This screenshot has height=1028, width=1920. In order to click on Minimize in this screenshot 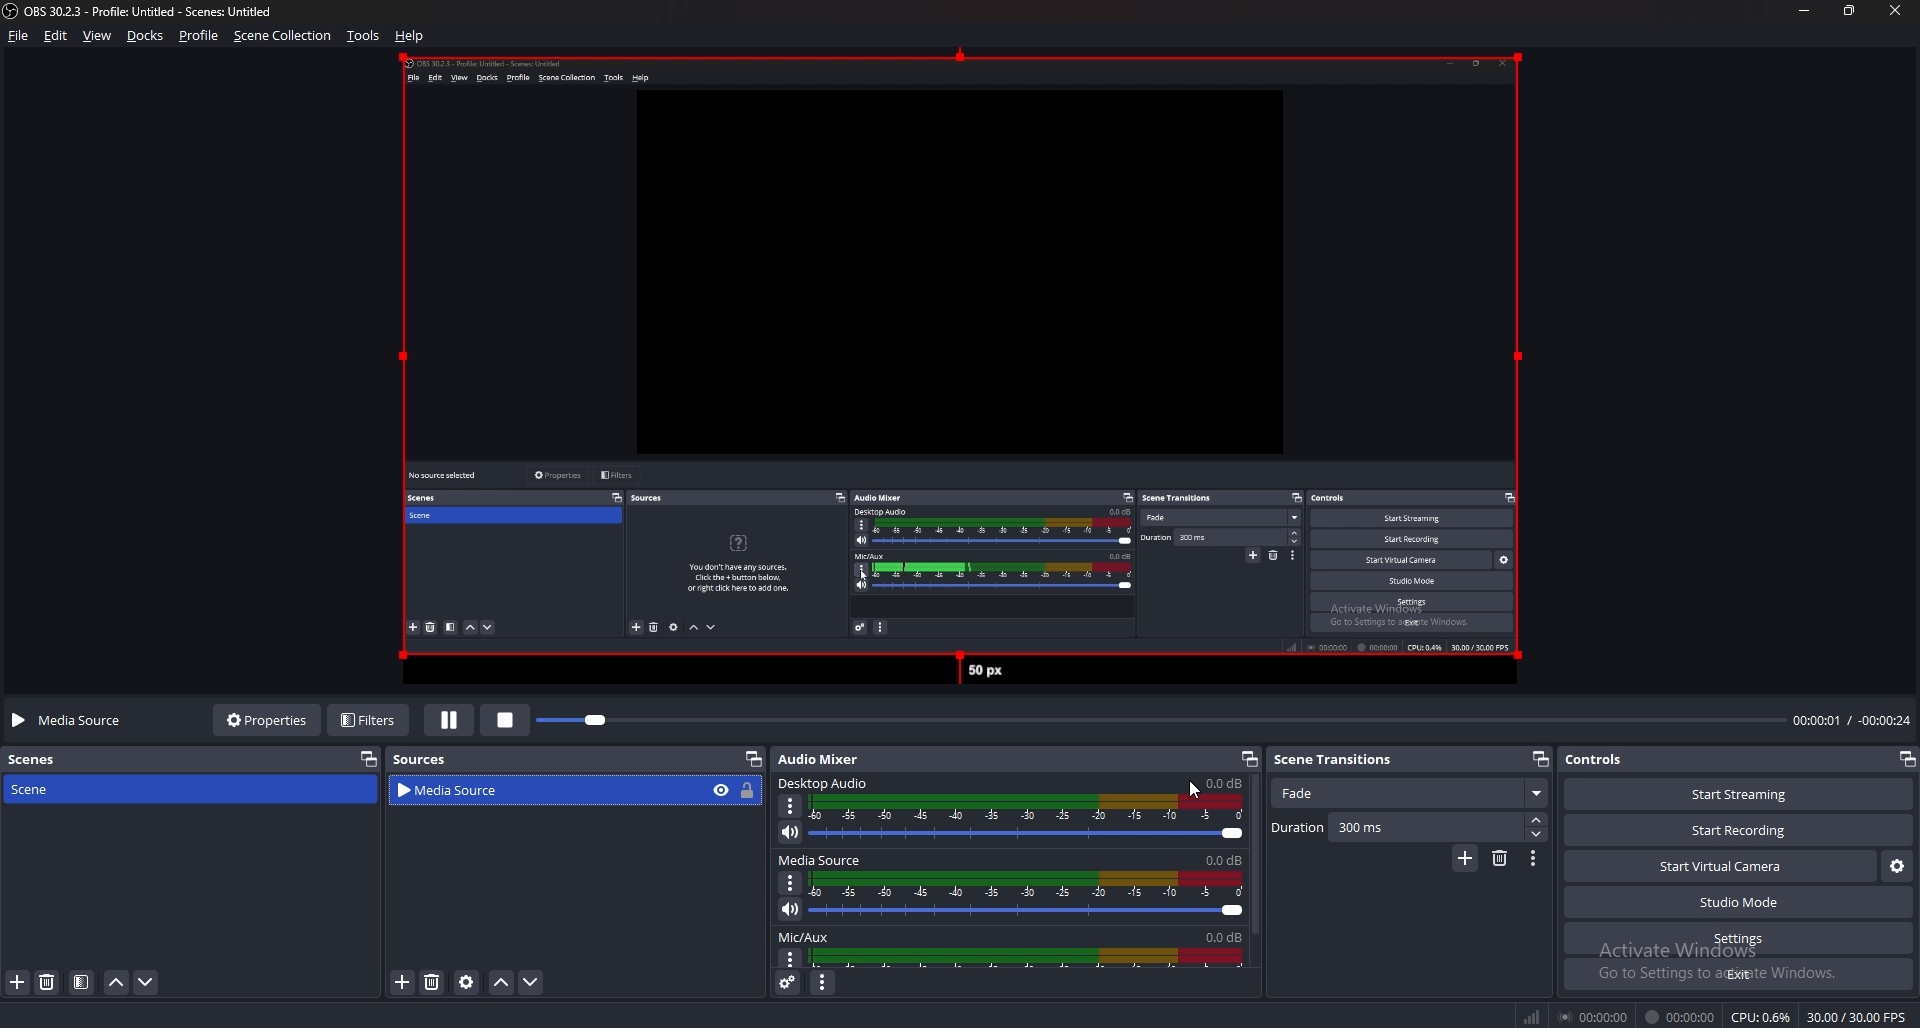, I will do `click(1803, 10)`.